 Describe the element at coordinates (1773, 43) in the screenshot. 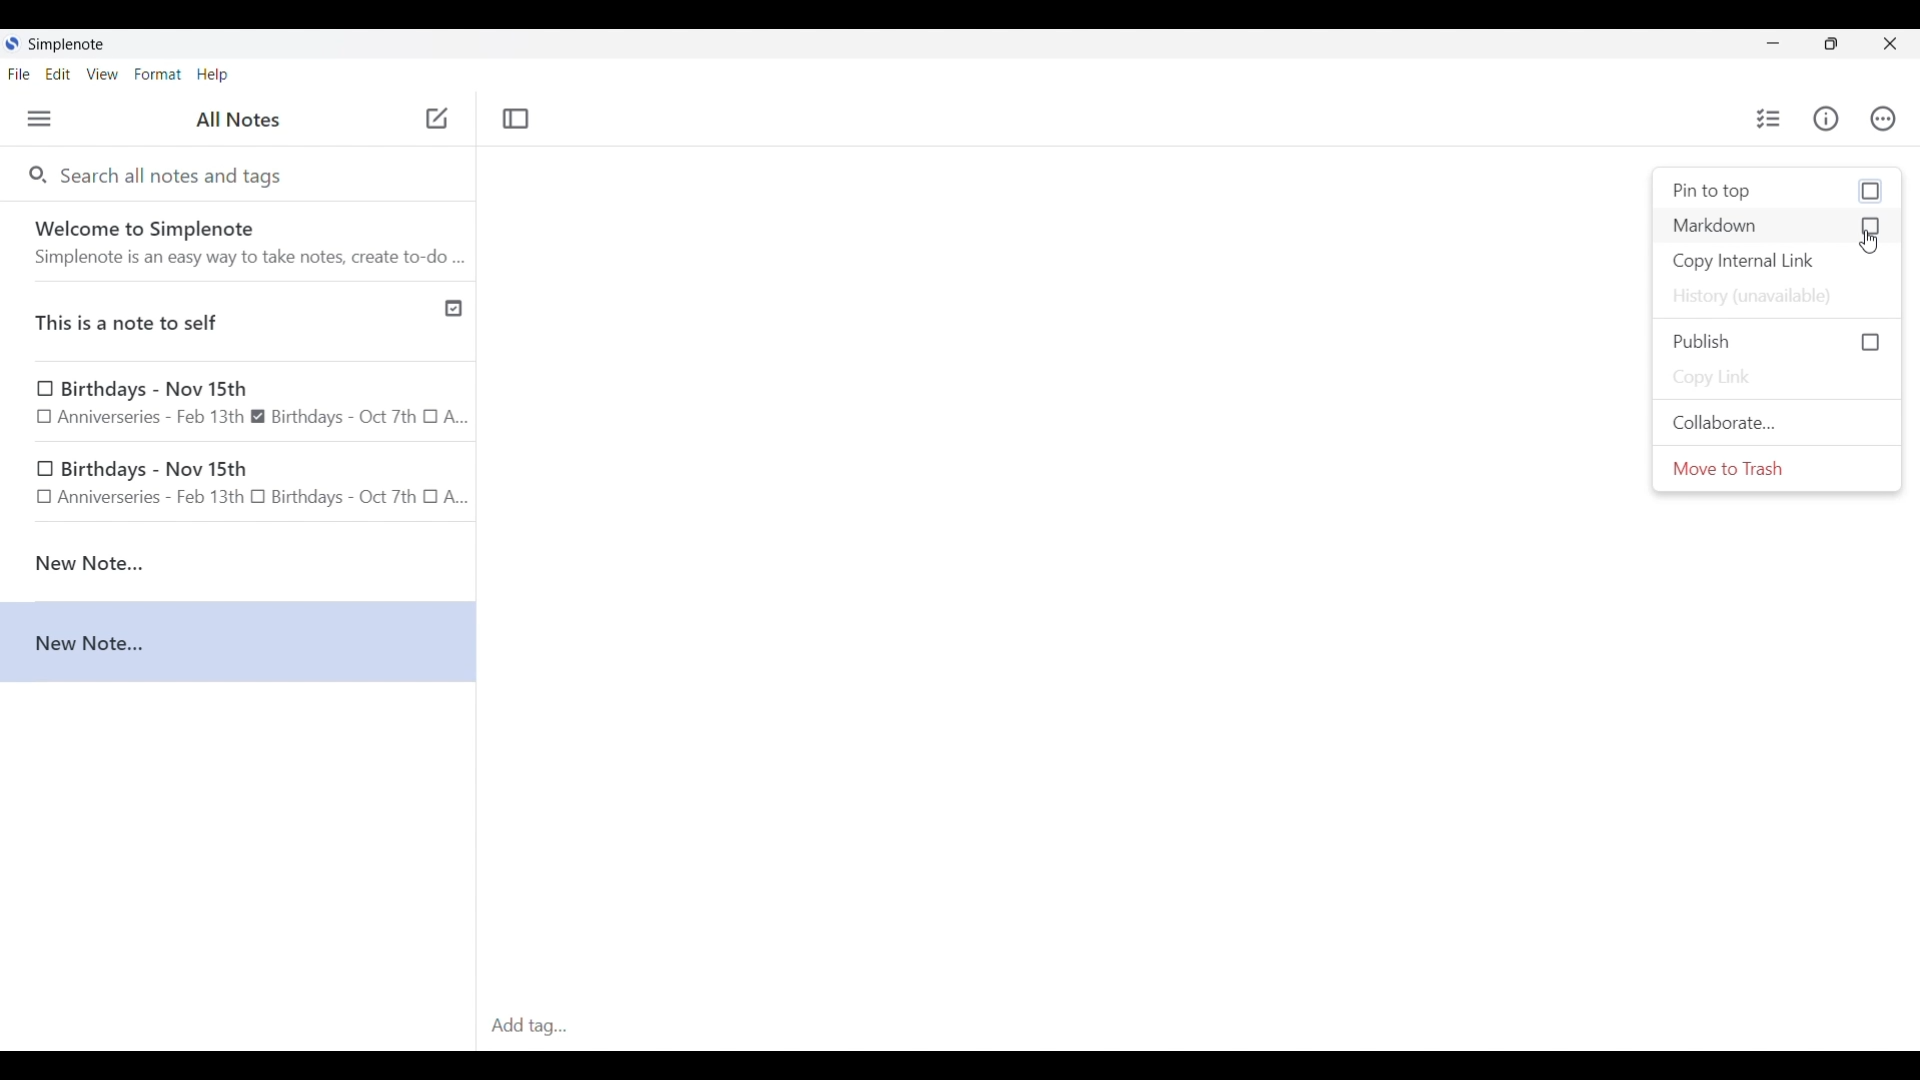

I see `Minimize` at that location.